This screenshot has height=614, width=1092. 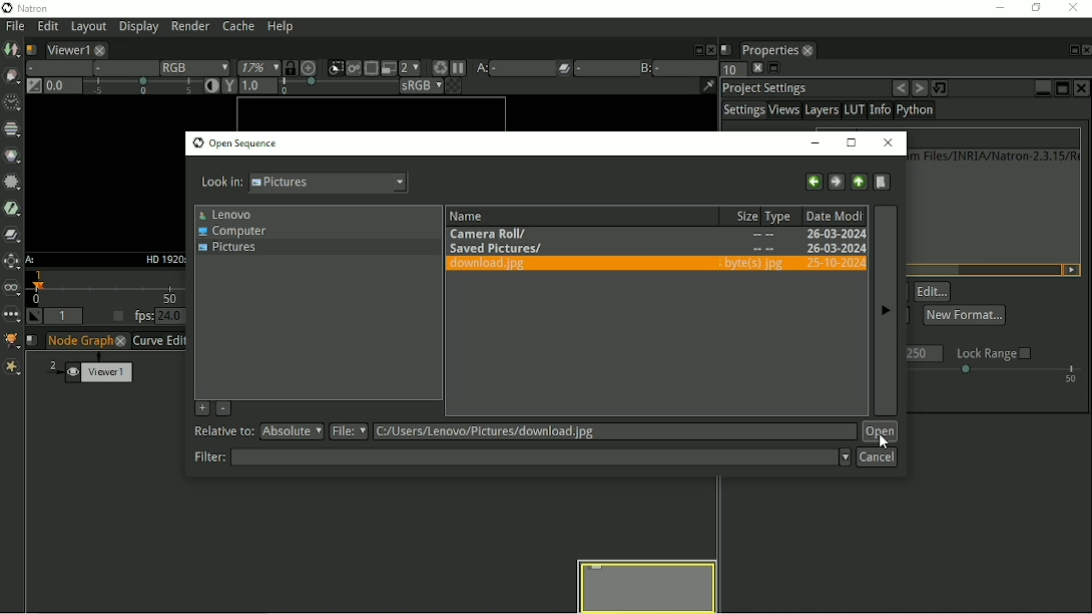 I want to click on Set playback in point, so click(x=35, y=317).